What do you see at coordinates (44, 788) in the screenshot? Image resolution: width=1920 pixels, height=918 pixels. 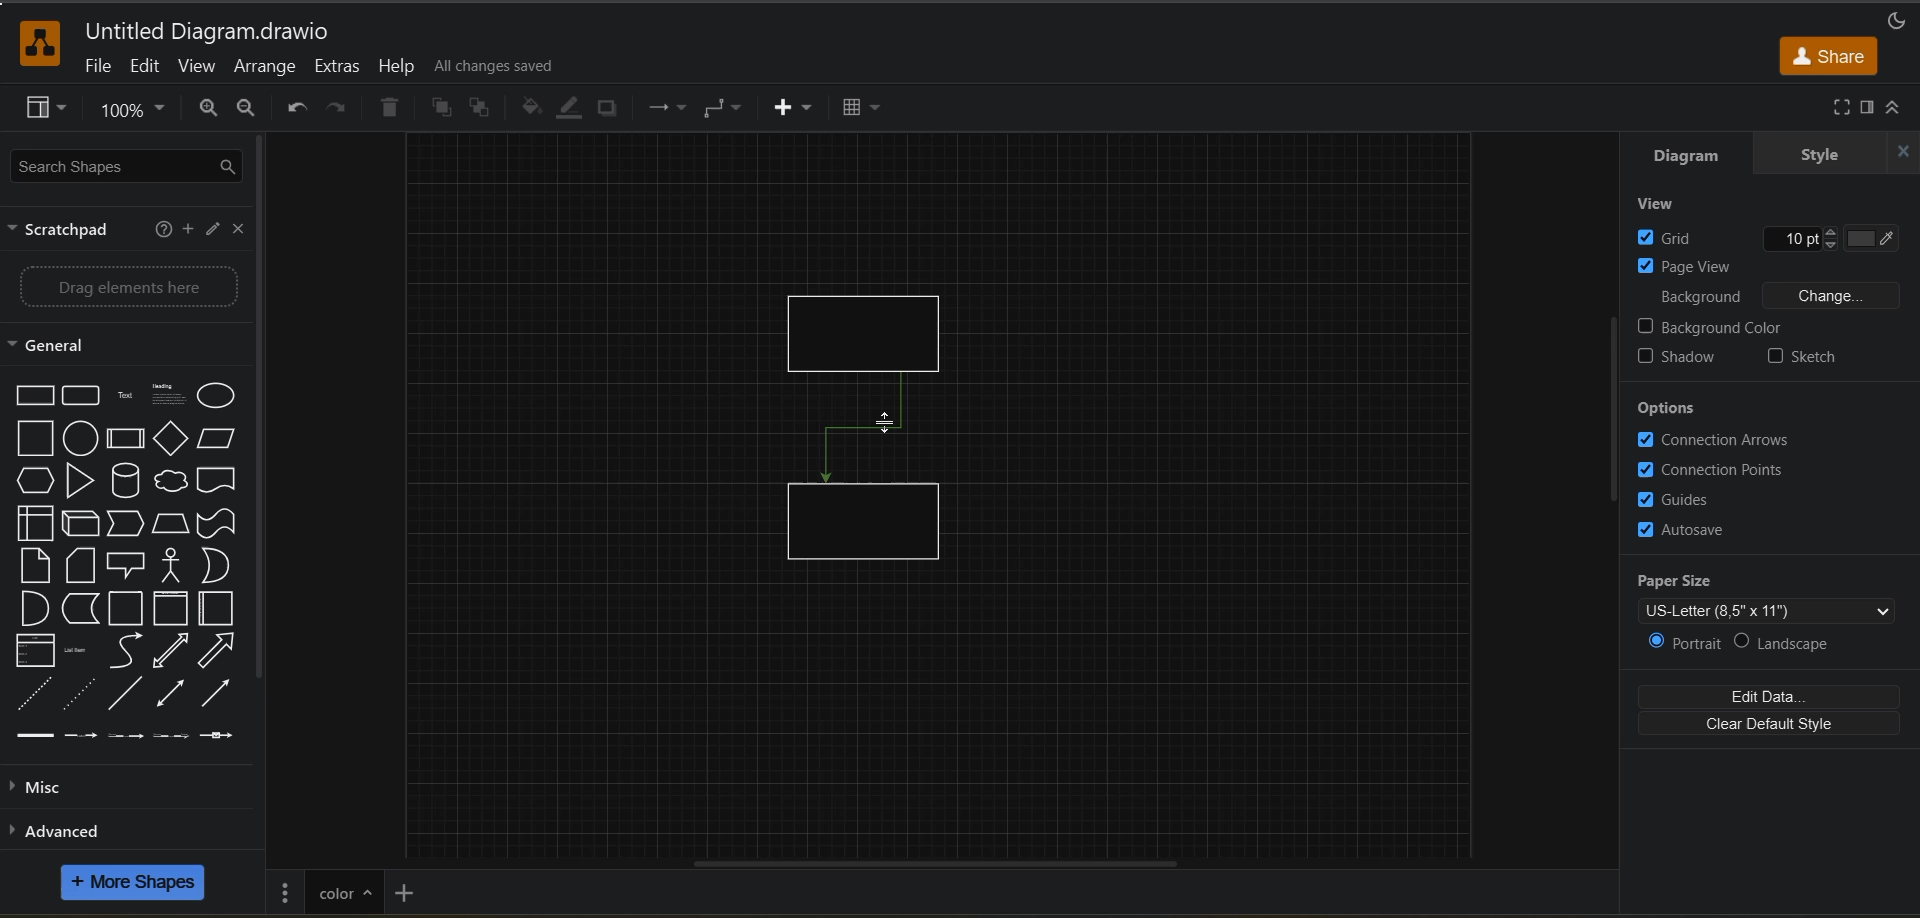 I see `misc` at bounding box center [44, 788].